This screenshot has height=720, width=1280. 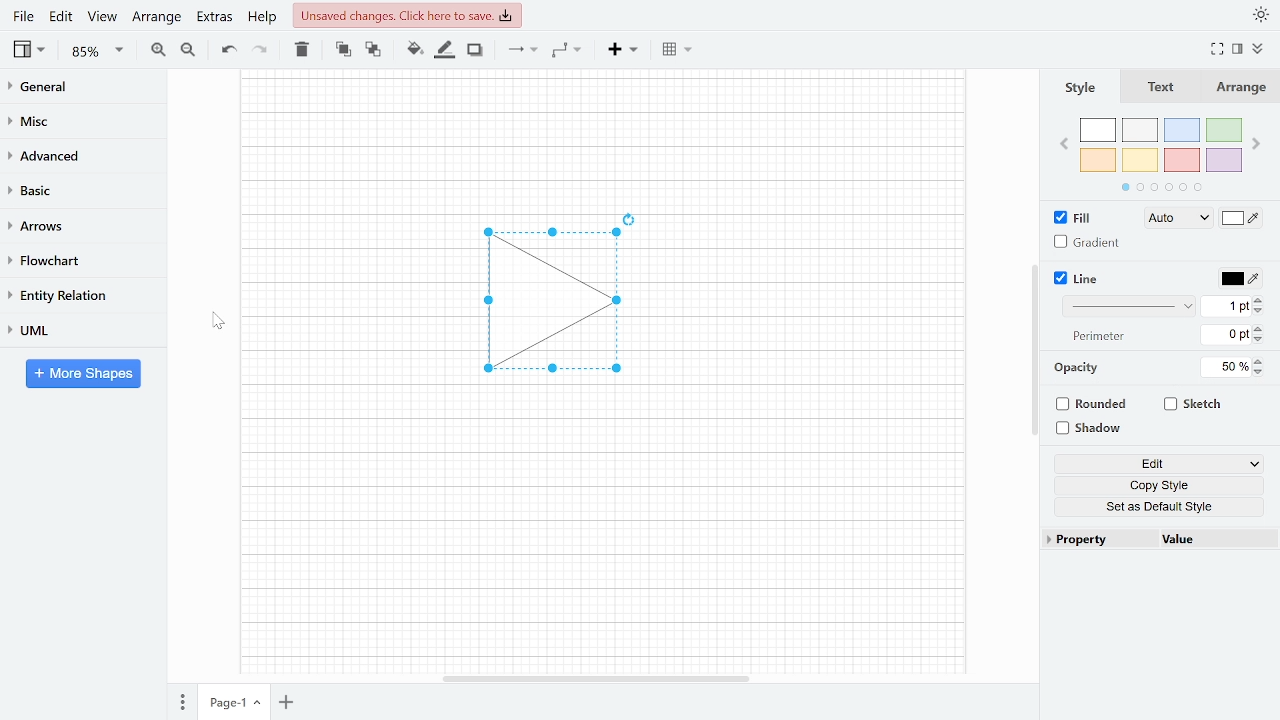 I want to click on Fill line, so click(x=444, y=50).